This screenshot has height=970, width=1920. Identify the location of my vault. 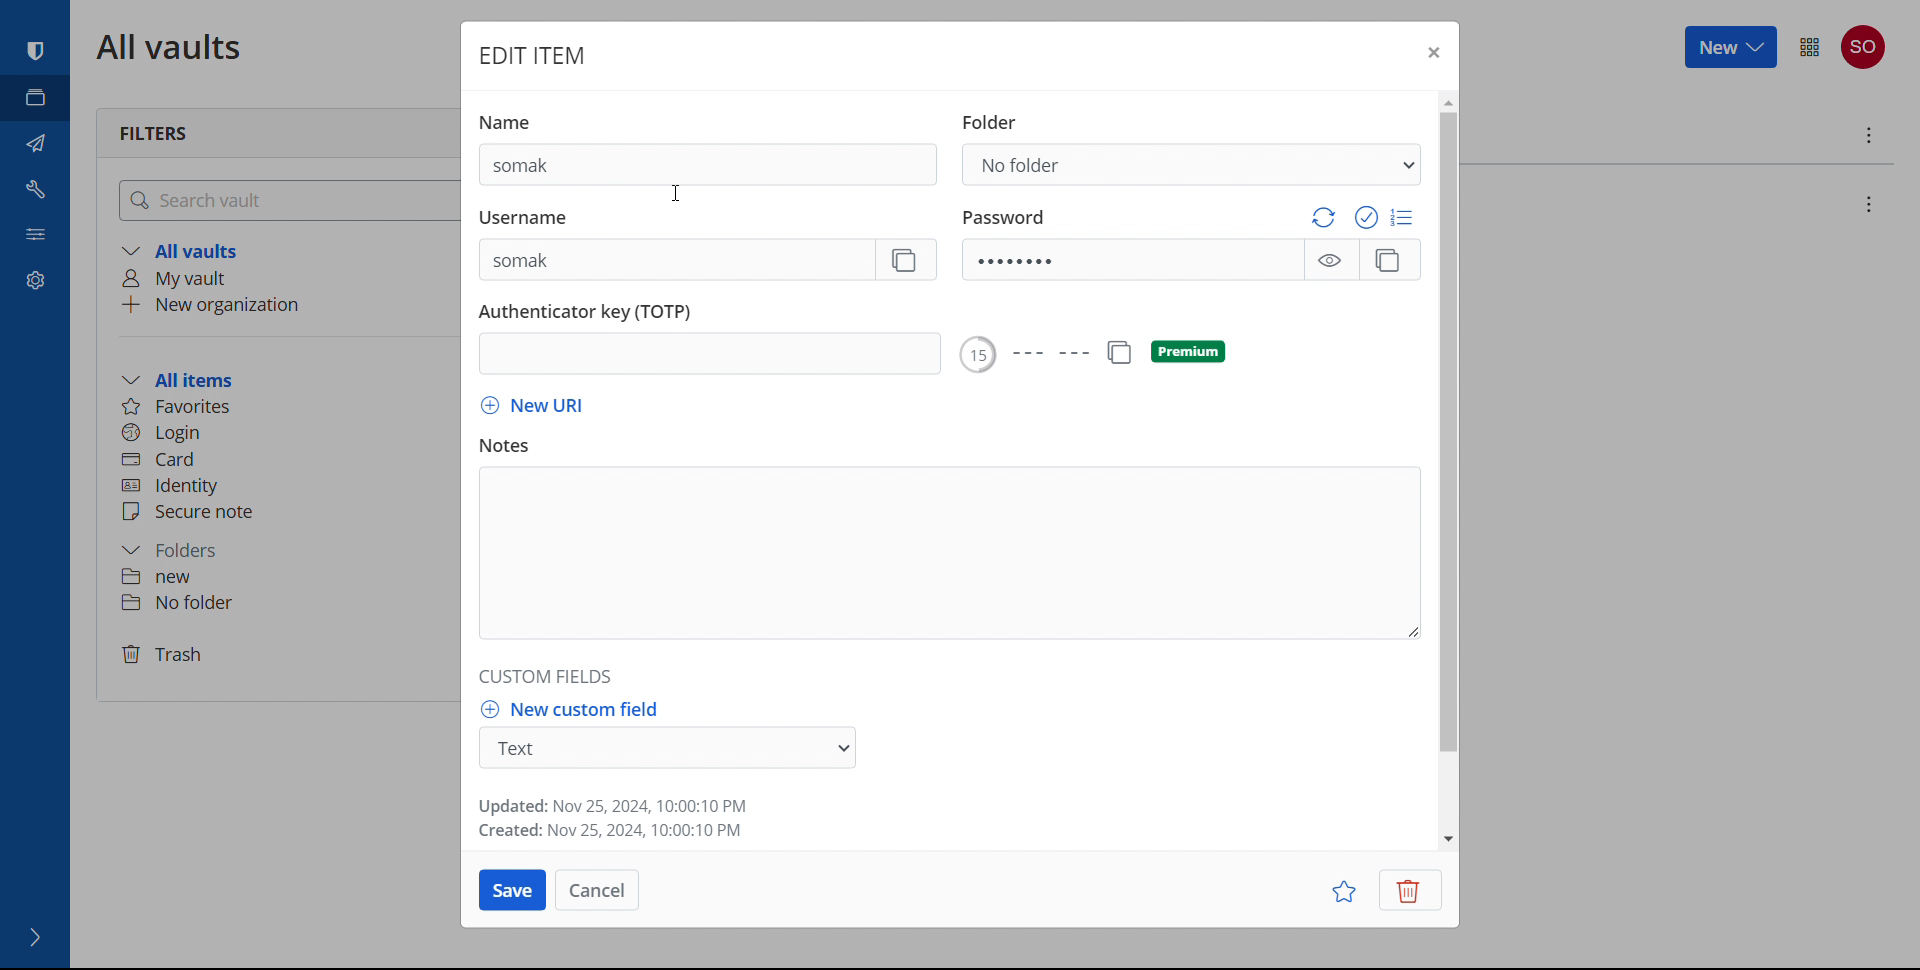
(287, 278).